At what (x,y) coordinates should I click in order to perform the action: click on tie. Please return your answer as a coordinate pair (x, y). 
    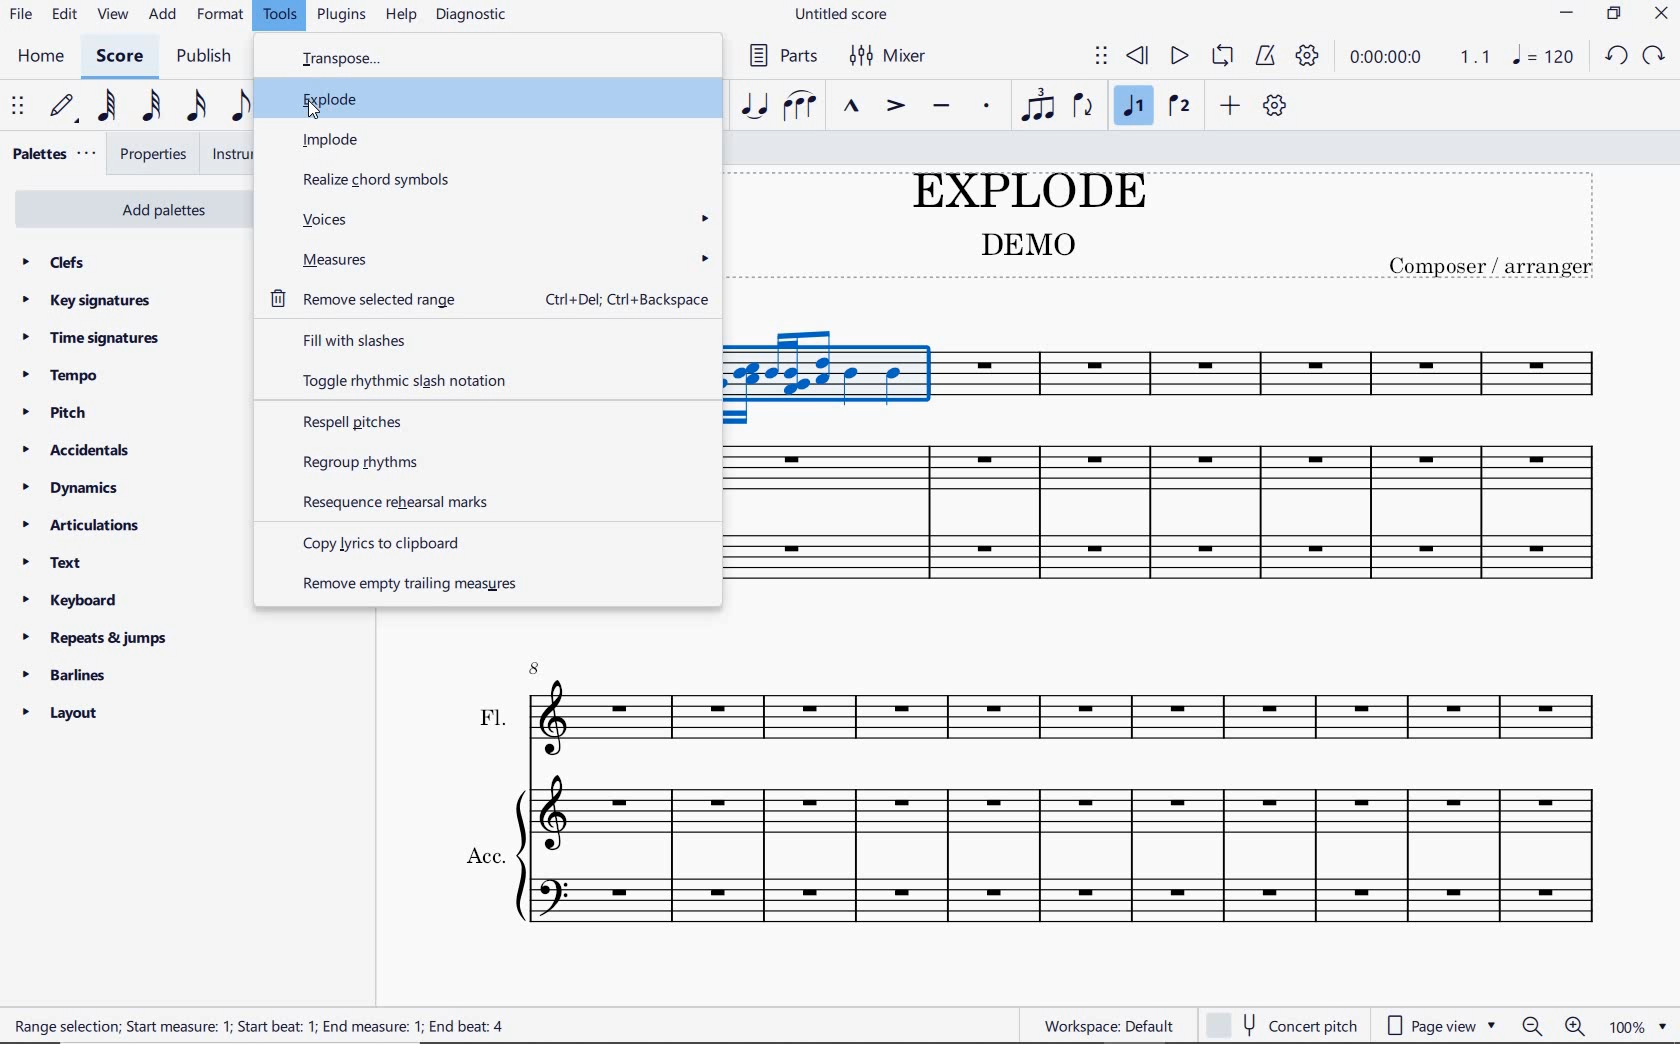
    Looking at the image, I should click on (754, 104).